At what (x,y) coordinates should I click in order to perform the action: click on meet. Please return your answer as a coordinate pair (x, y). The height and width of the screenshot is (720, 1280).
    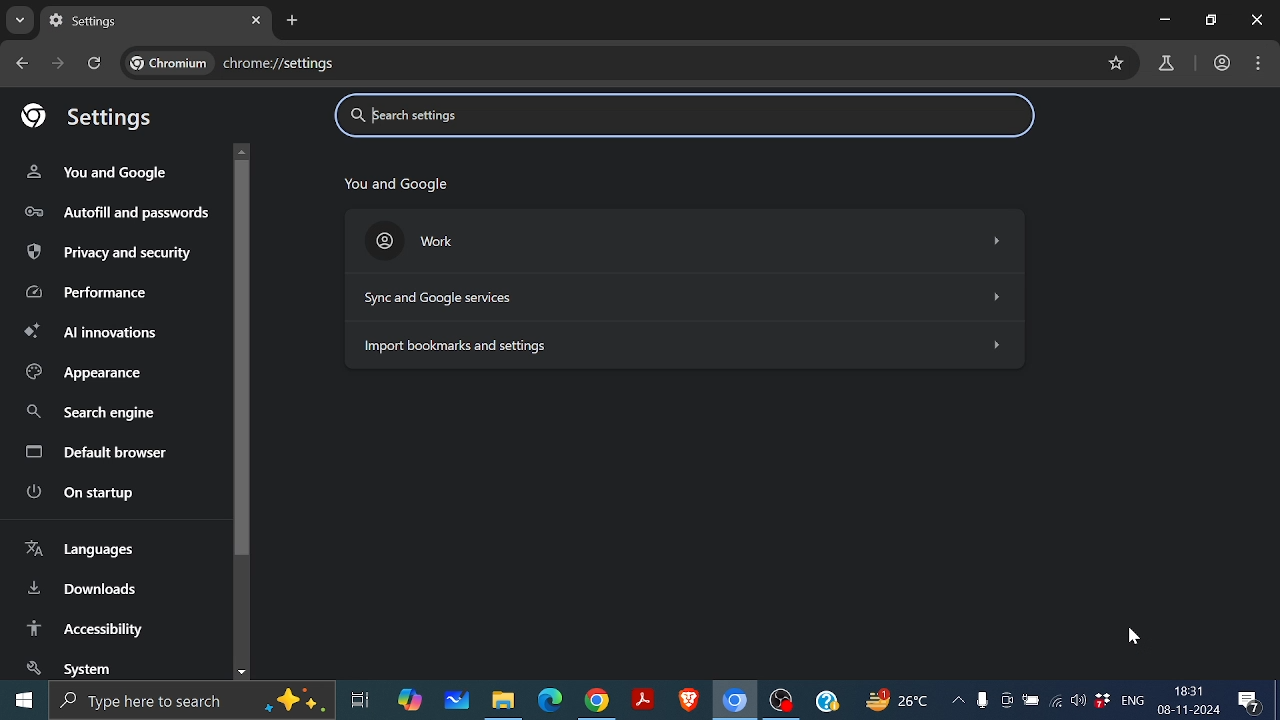
    Looking at the image, I should click on (1006, 704).